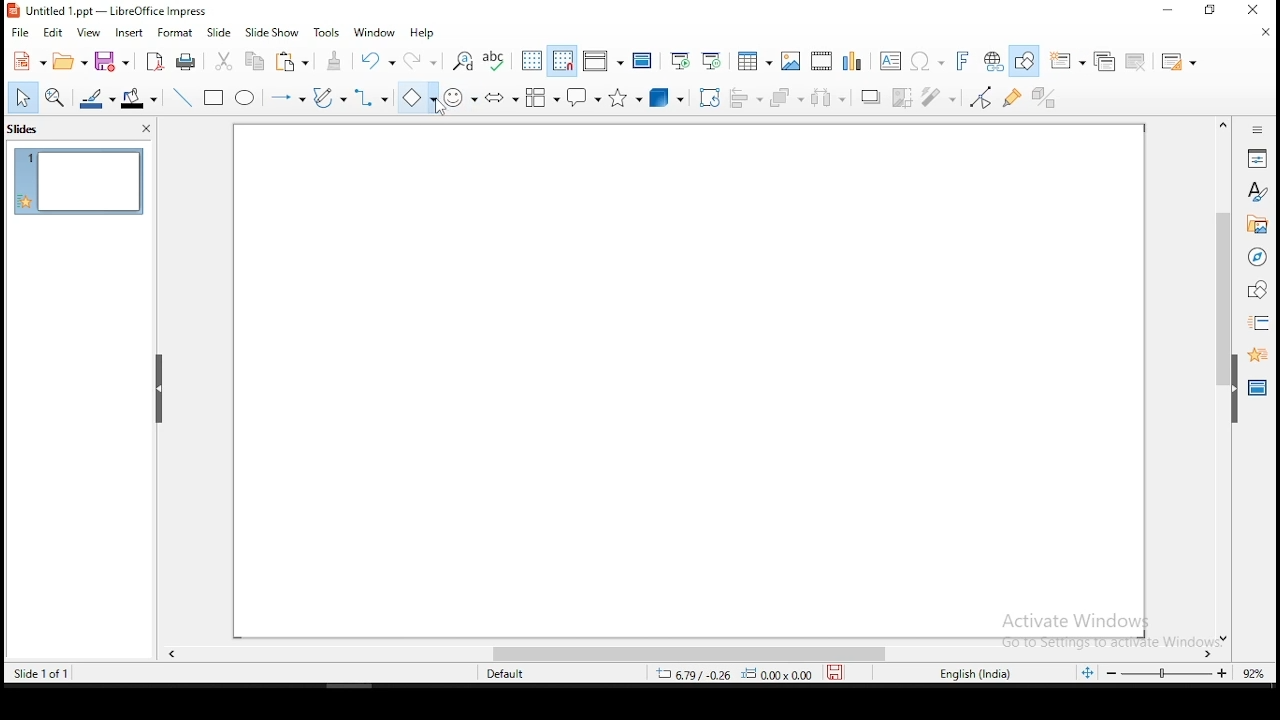 The height and width of the screenshot is (720, 1280). What do you see at coordinates (1104, 58) in the screenshot?
I see `duplicate slide` at bounding box center [1104, 58].